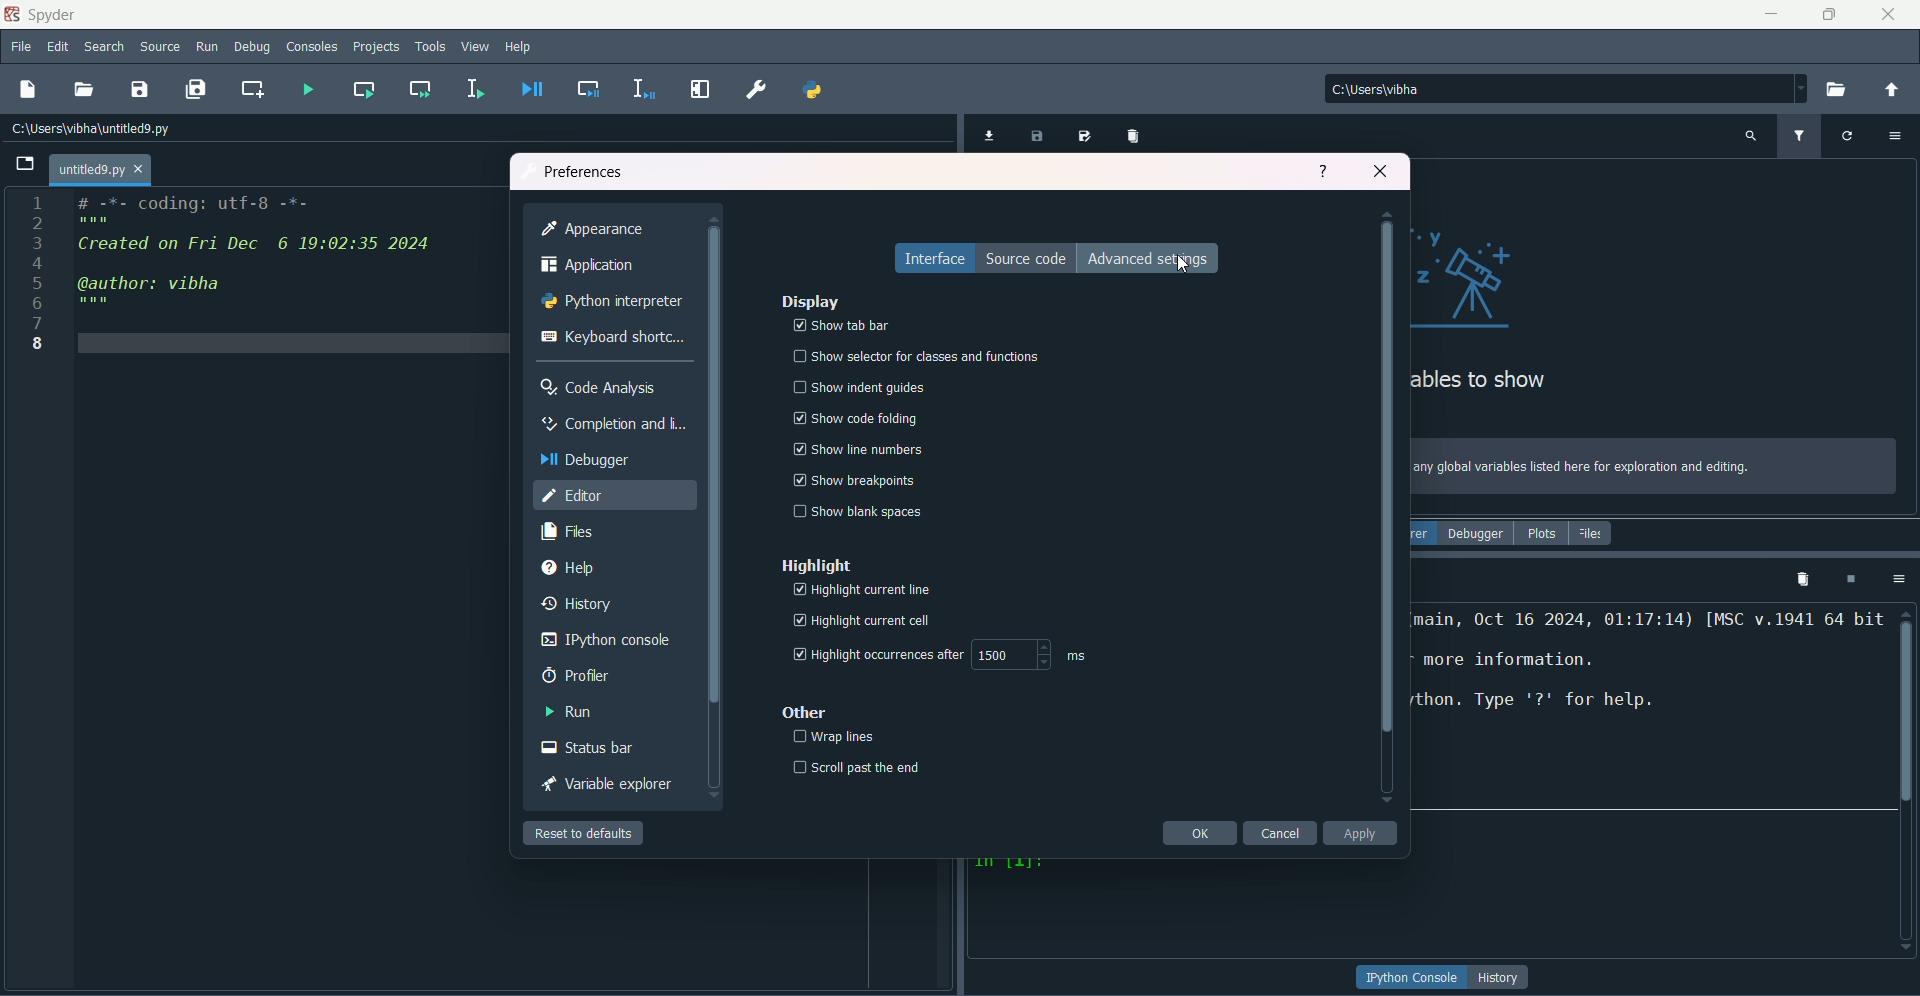 The height and width of the screenshot is (996, 1920). I want to click on application, so click(589, 265).